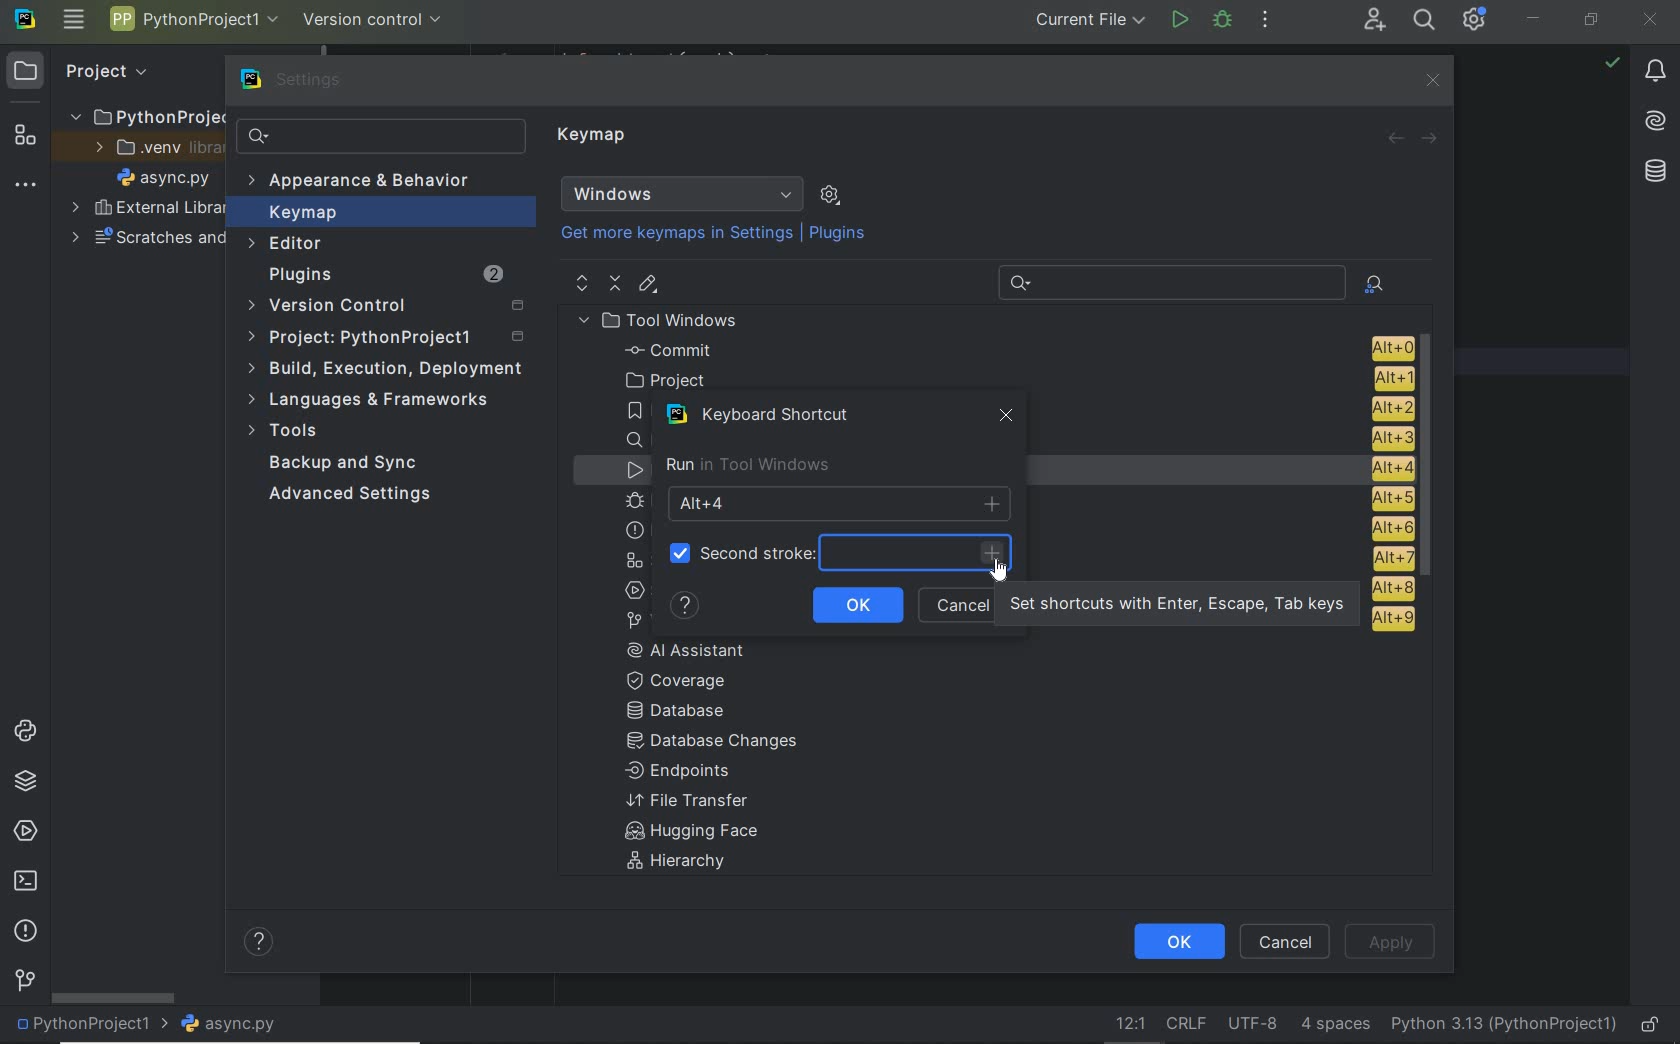 Image resolution: width=1680 pixels, height=1044 pixels. What do you see at coordinates (381, 136) in the screenshot?
I see `search settings` at bounding box center [381, 136].